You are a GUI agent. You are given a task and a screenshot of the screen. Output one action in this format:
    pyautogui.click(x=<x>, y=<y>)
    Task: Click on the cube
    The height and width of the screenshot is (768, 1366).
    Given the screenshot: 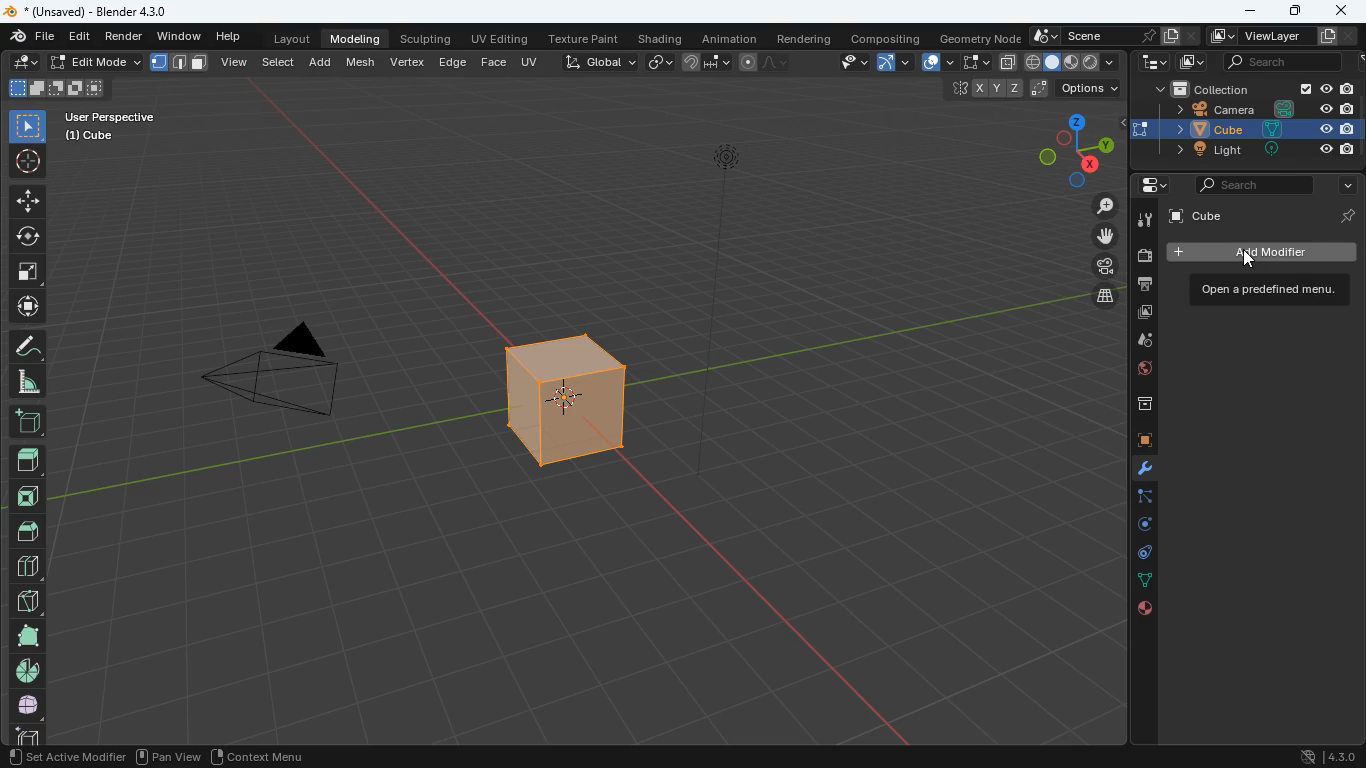 What is the action you would take?
    pyautogui.click(x=1141, y=442)
    